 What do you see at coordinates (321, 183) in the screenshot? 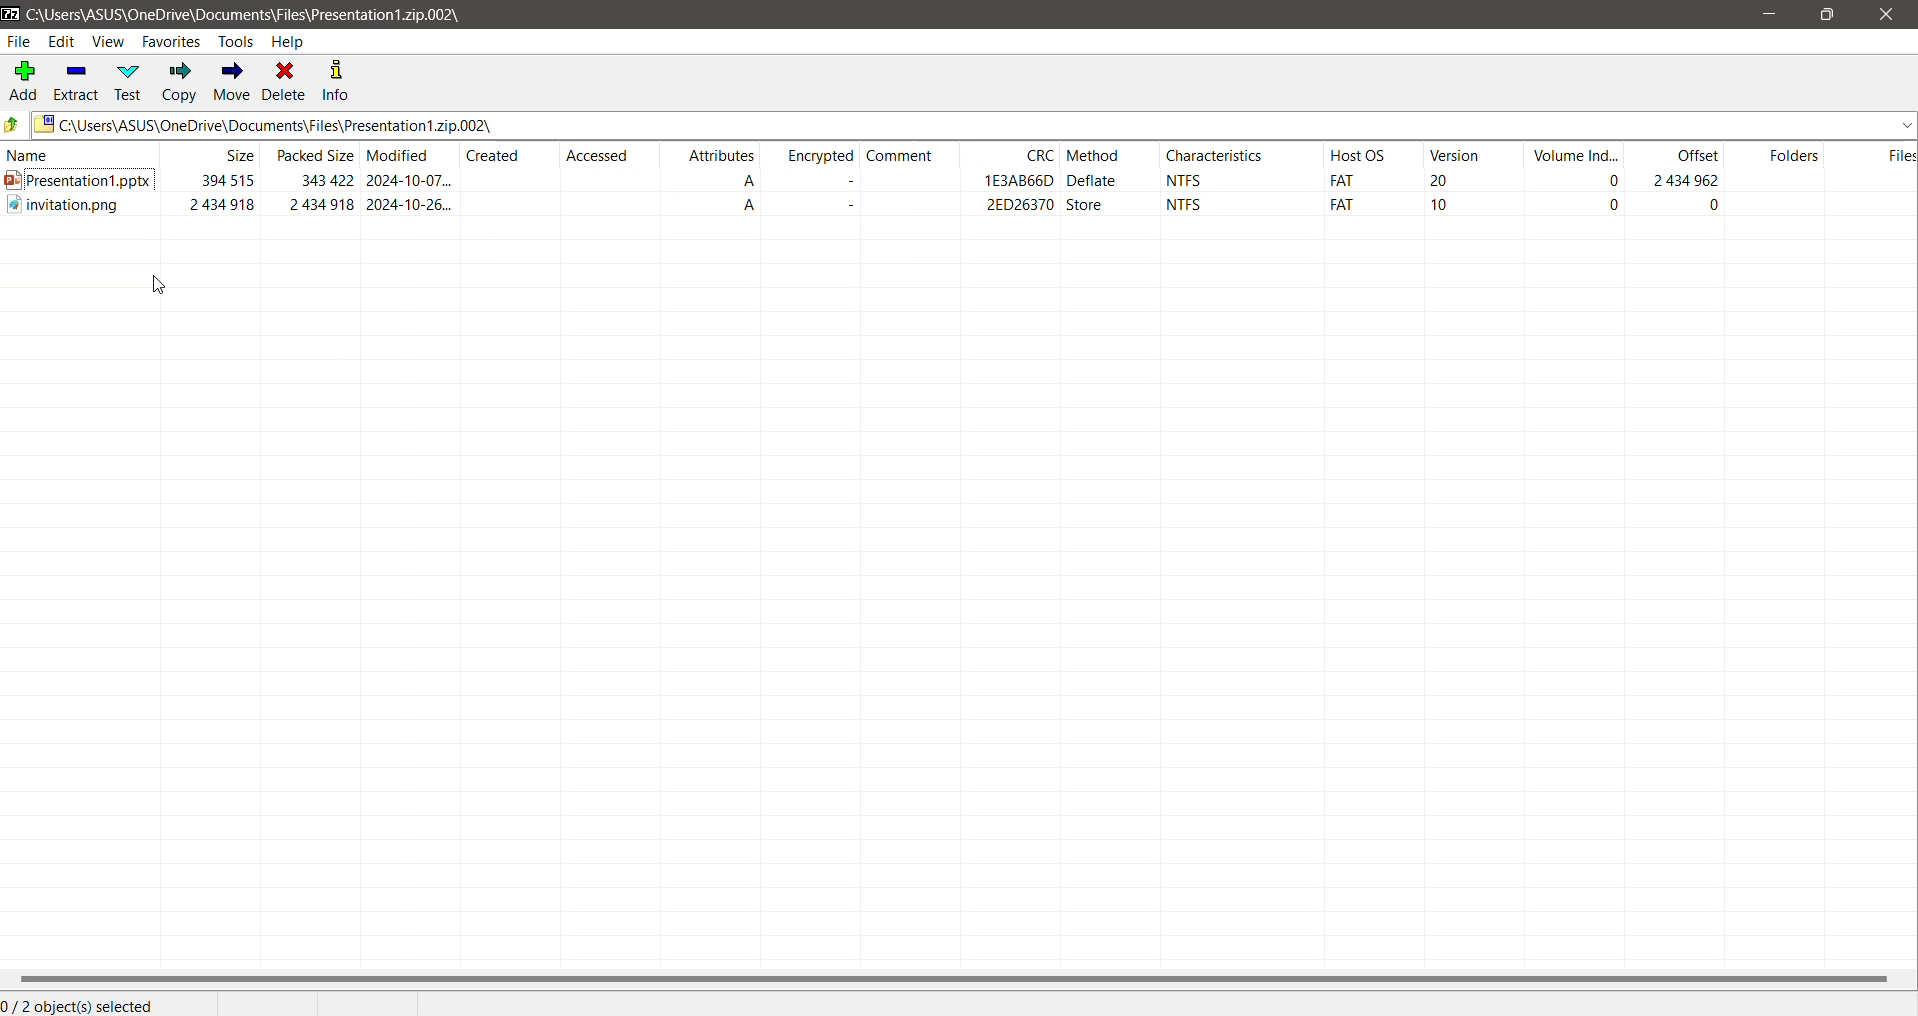
I see `343 422` at bounding box center [321, 183].